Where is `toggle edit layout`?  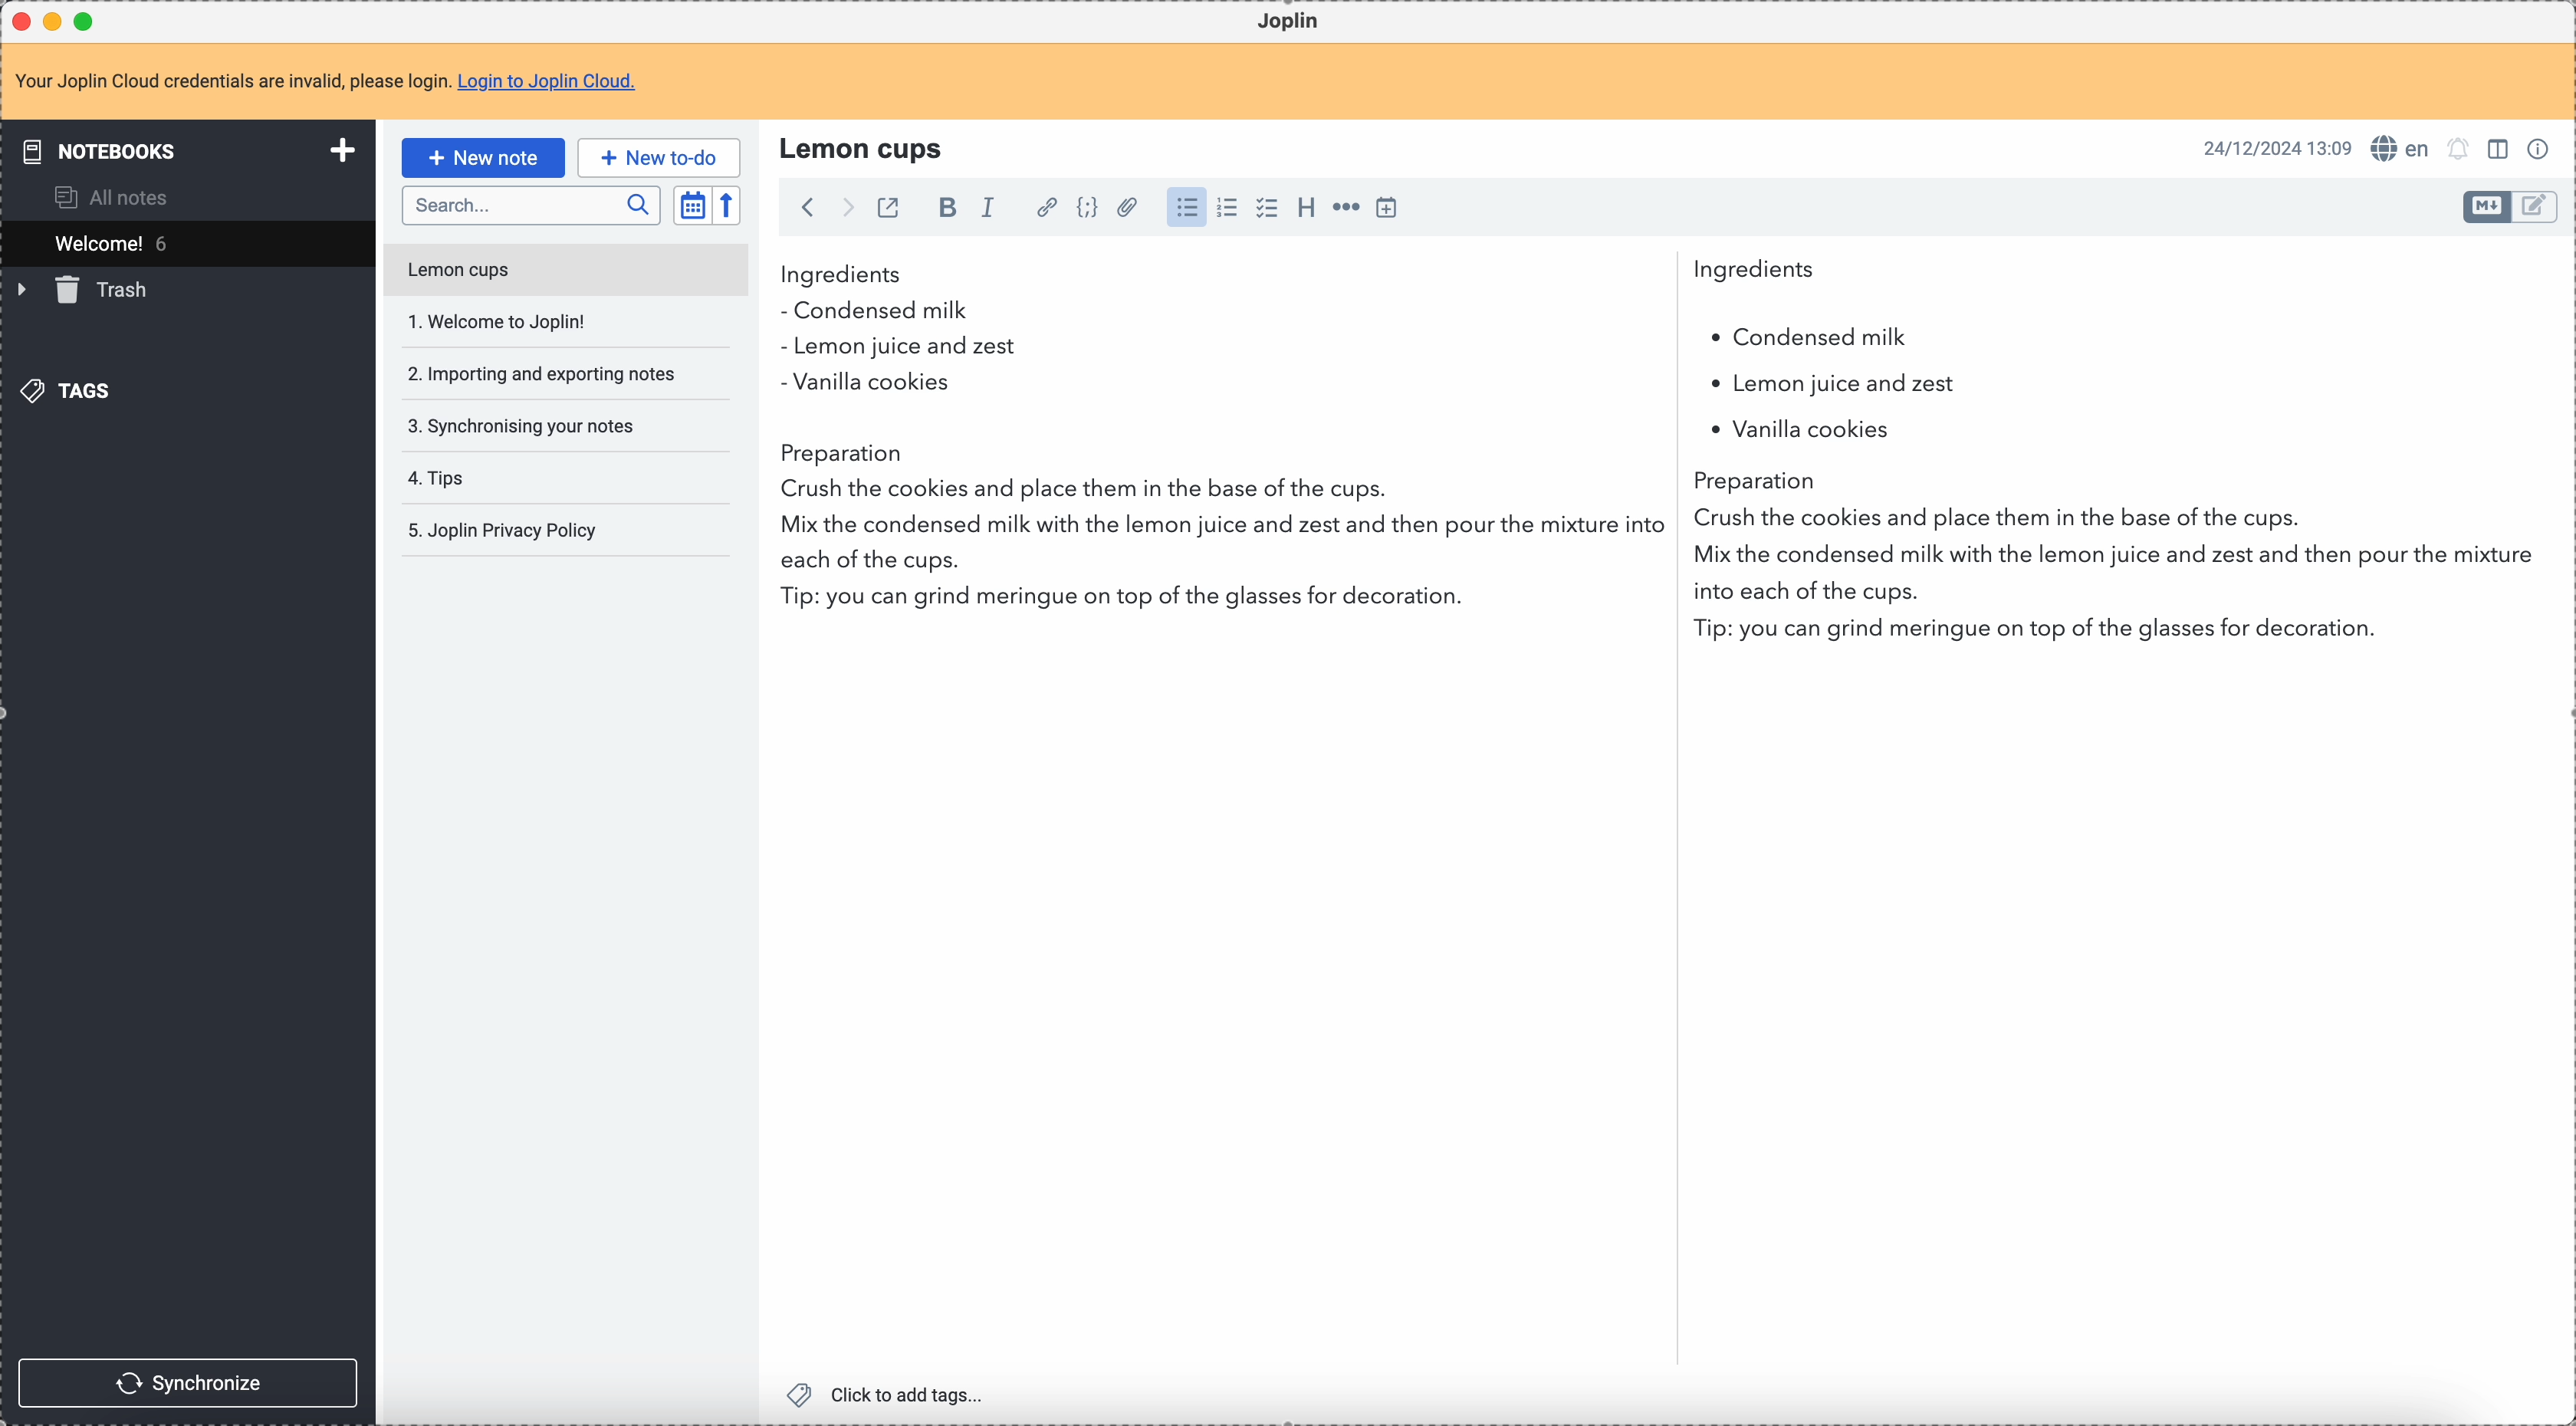 toggle edit layout is located at coordinates (2536, 208).